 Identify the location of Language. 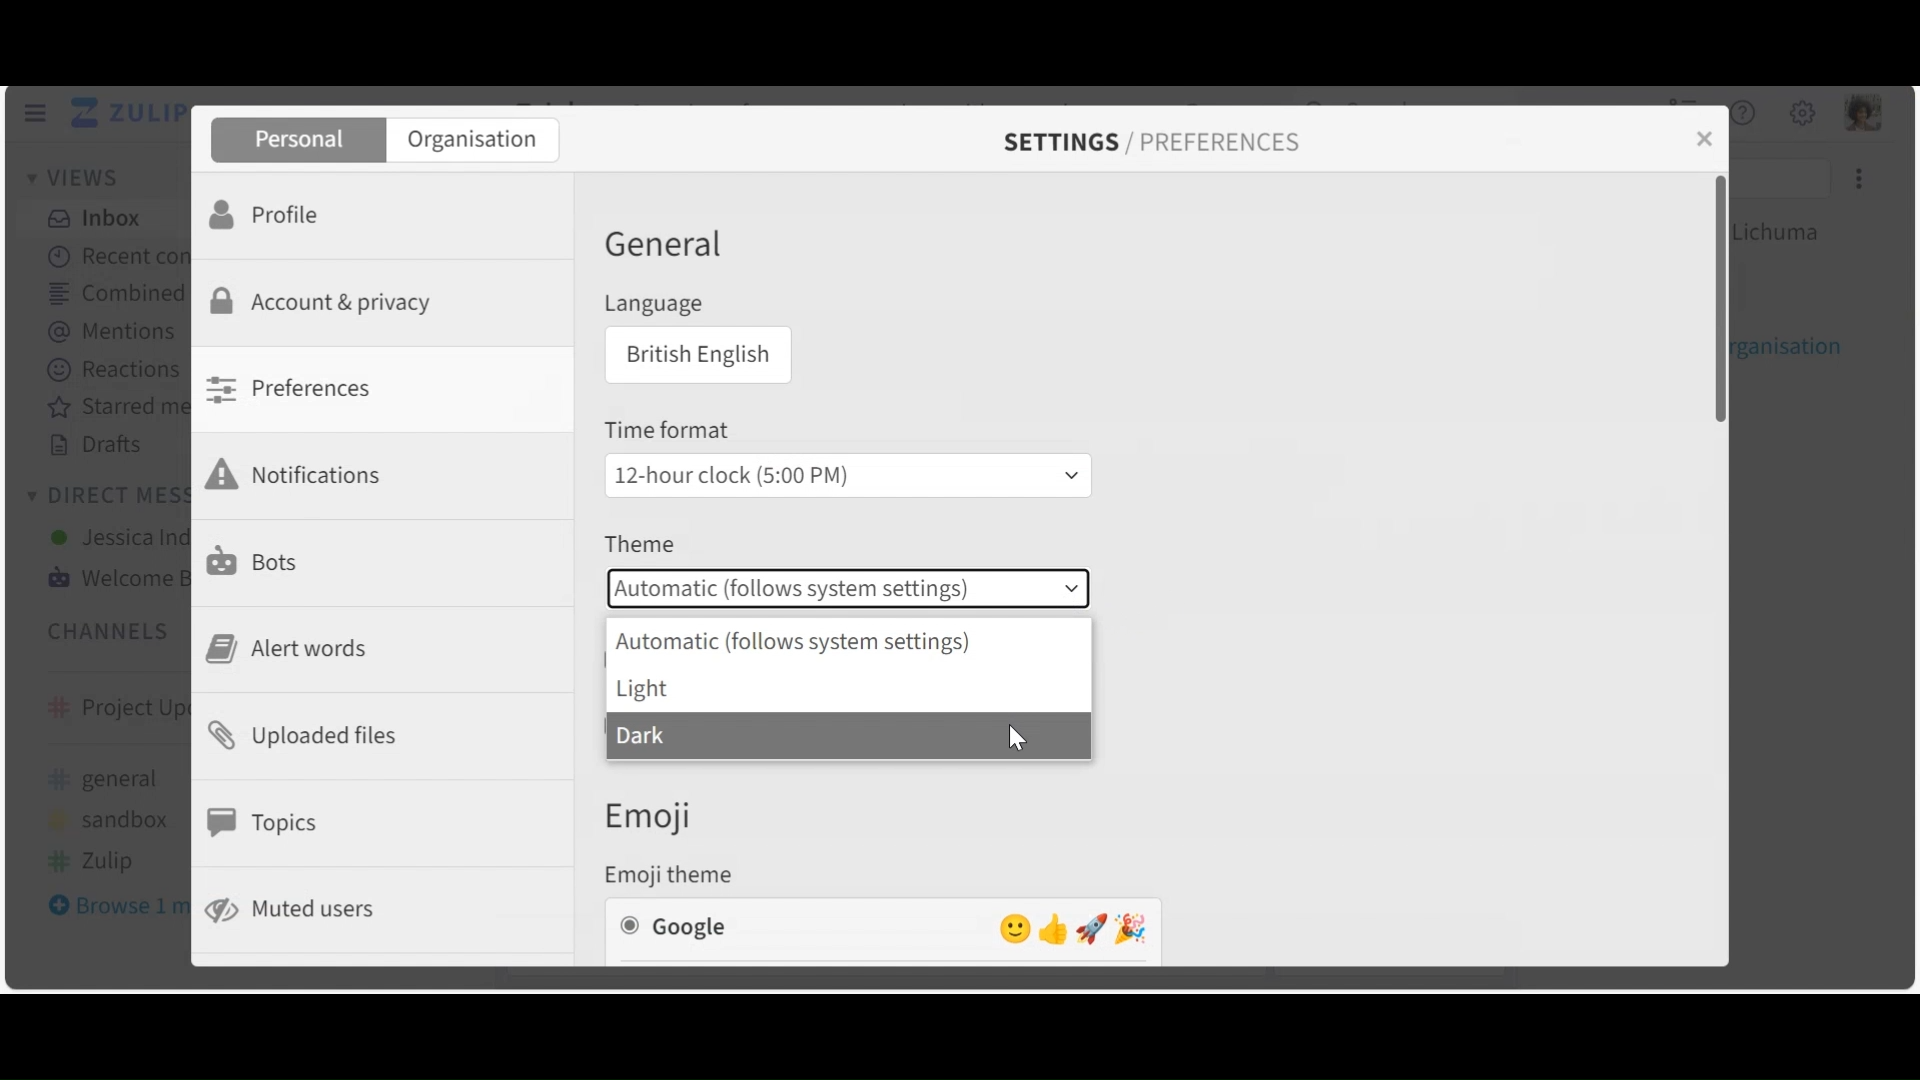
(652, 305).